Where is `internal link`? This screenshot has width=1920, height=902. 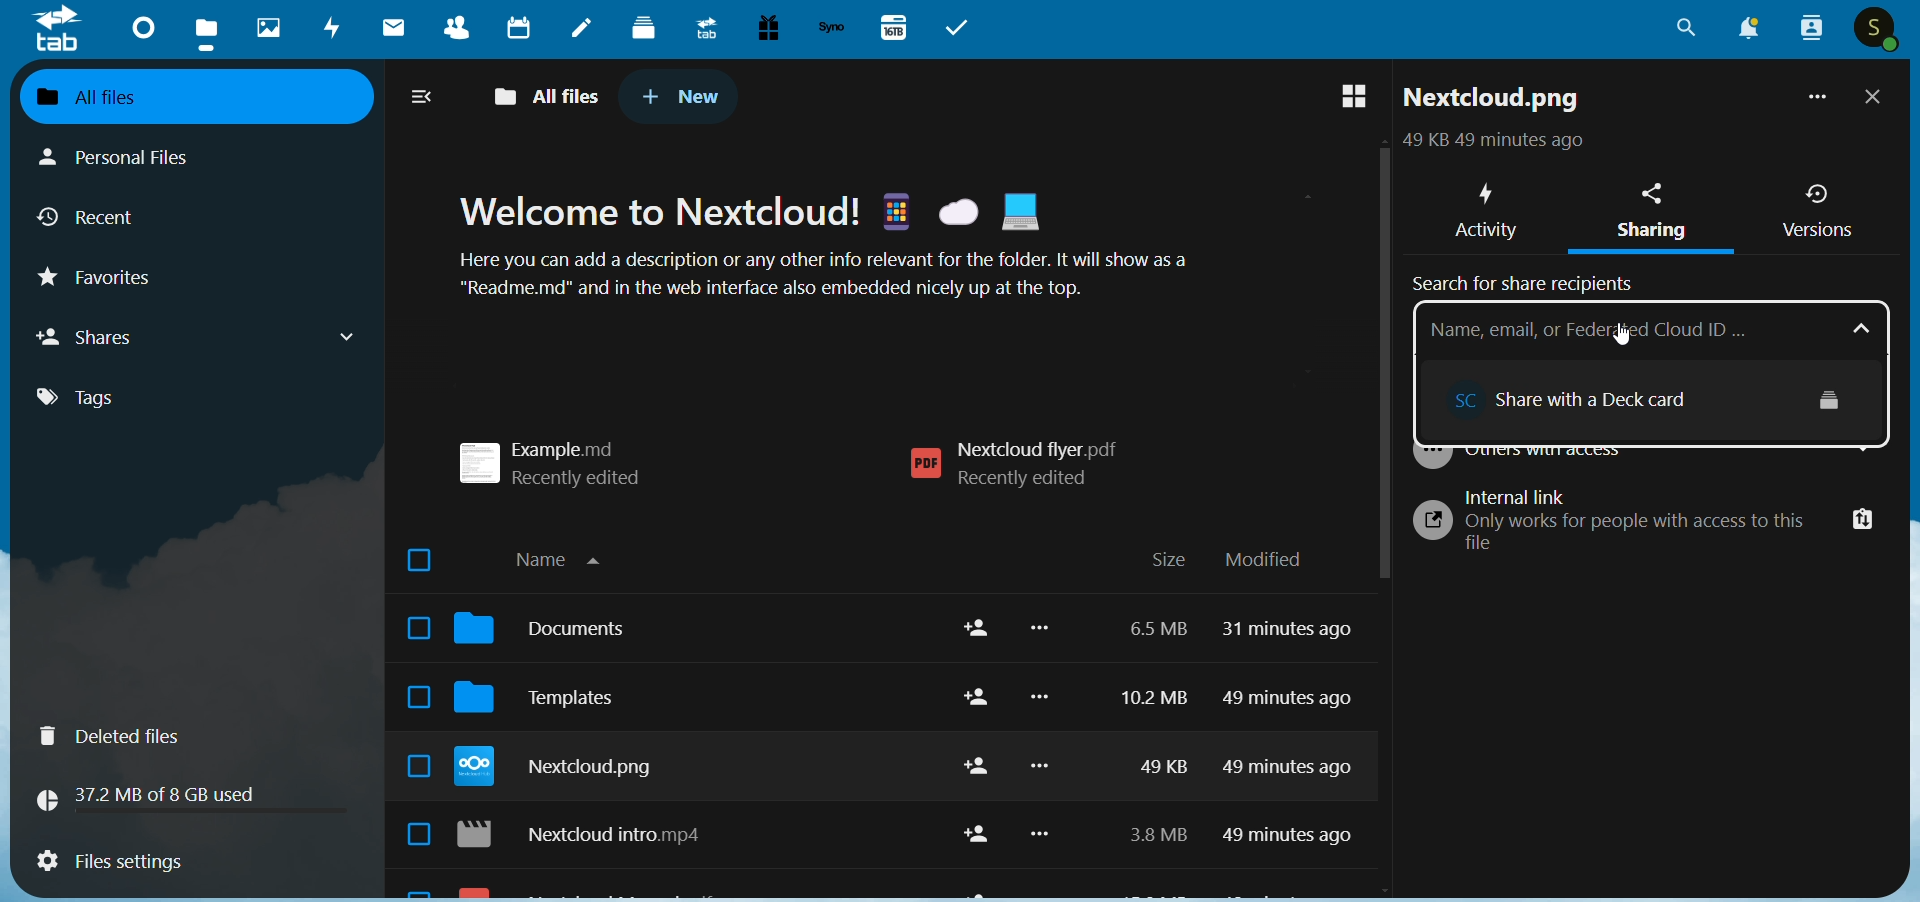
internal link is located at coordinates (1648, 525).